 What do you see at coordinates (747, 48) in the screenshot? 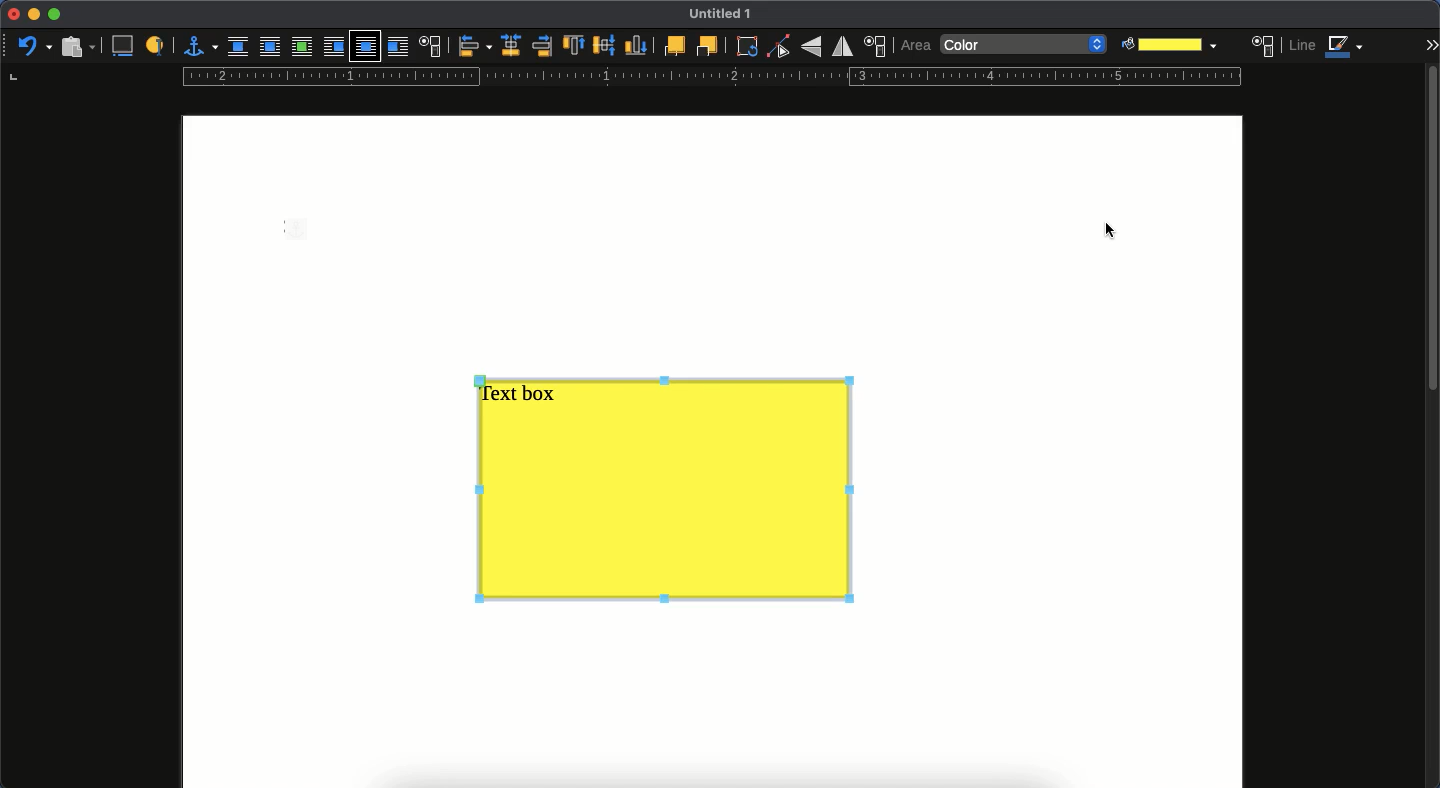
I see `rotate` at bounding box center [747, 48].